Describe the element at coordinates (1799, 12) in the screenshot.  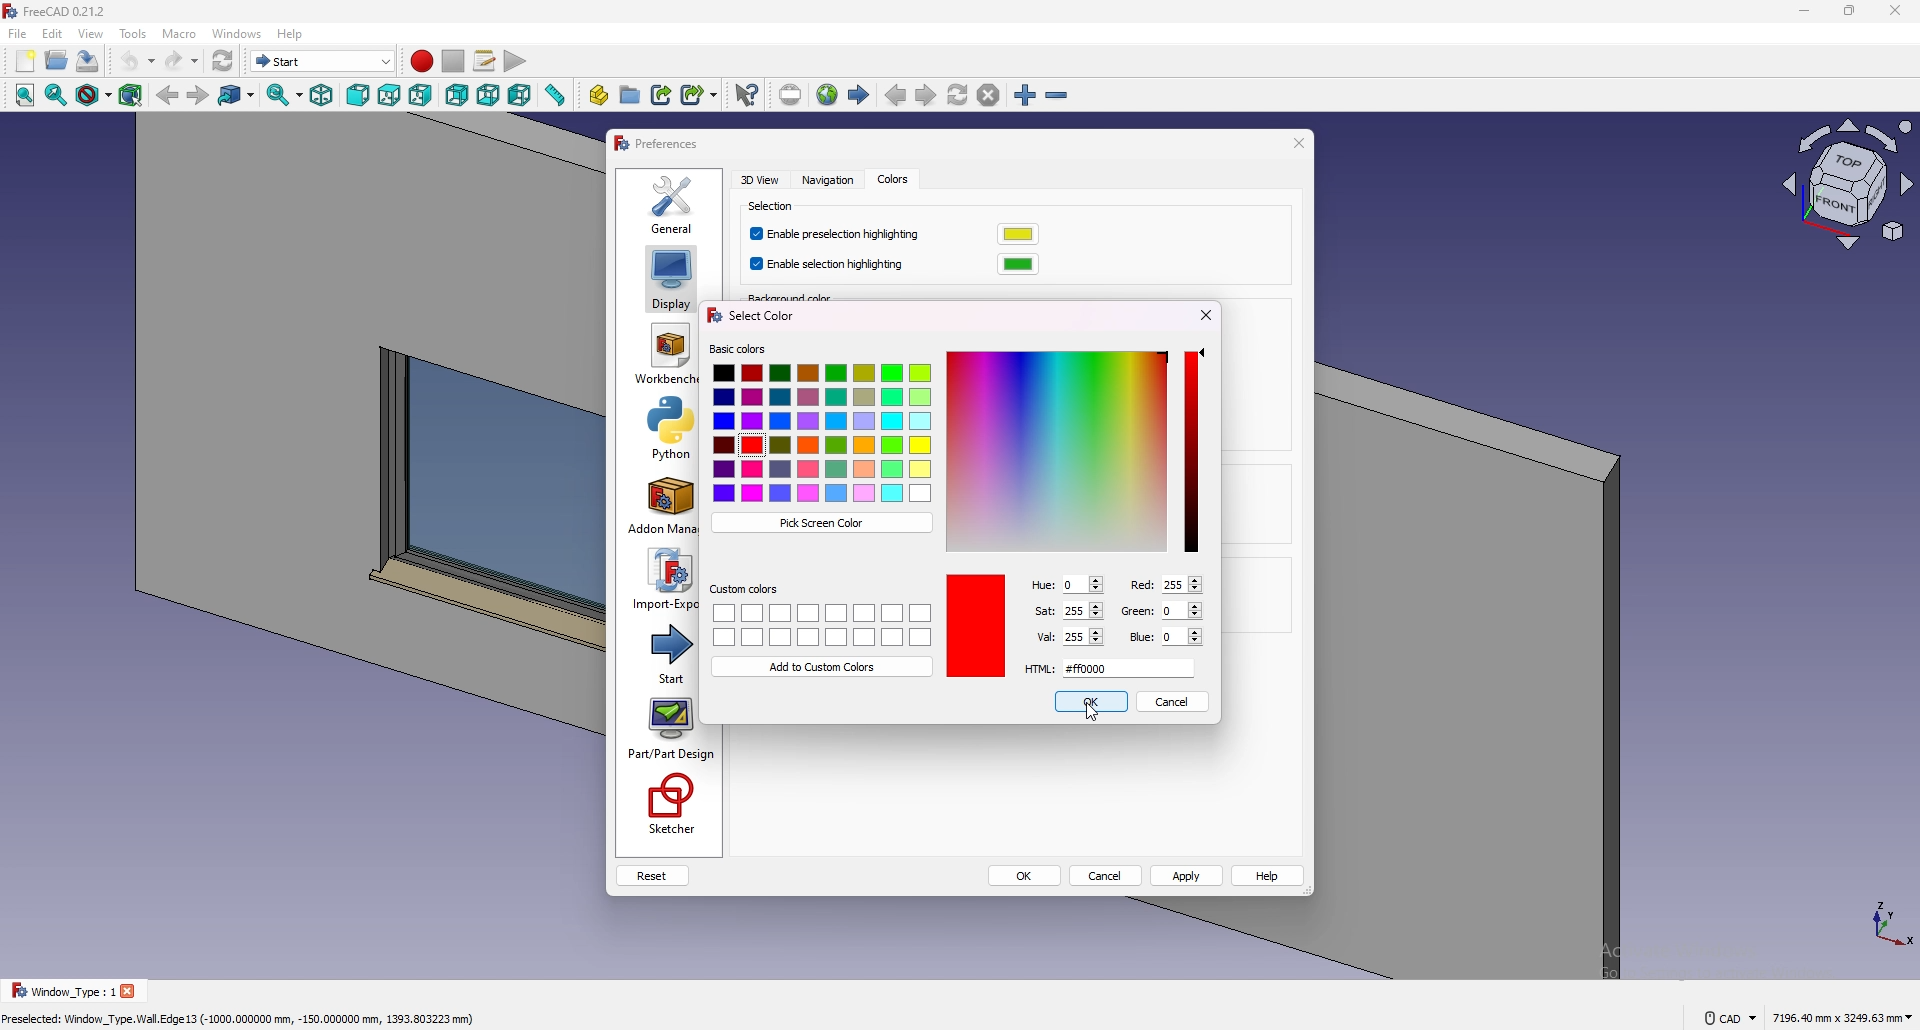
I see `minimize` at that location.